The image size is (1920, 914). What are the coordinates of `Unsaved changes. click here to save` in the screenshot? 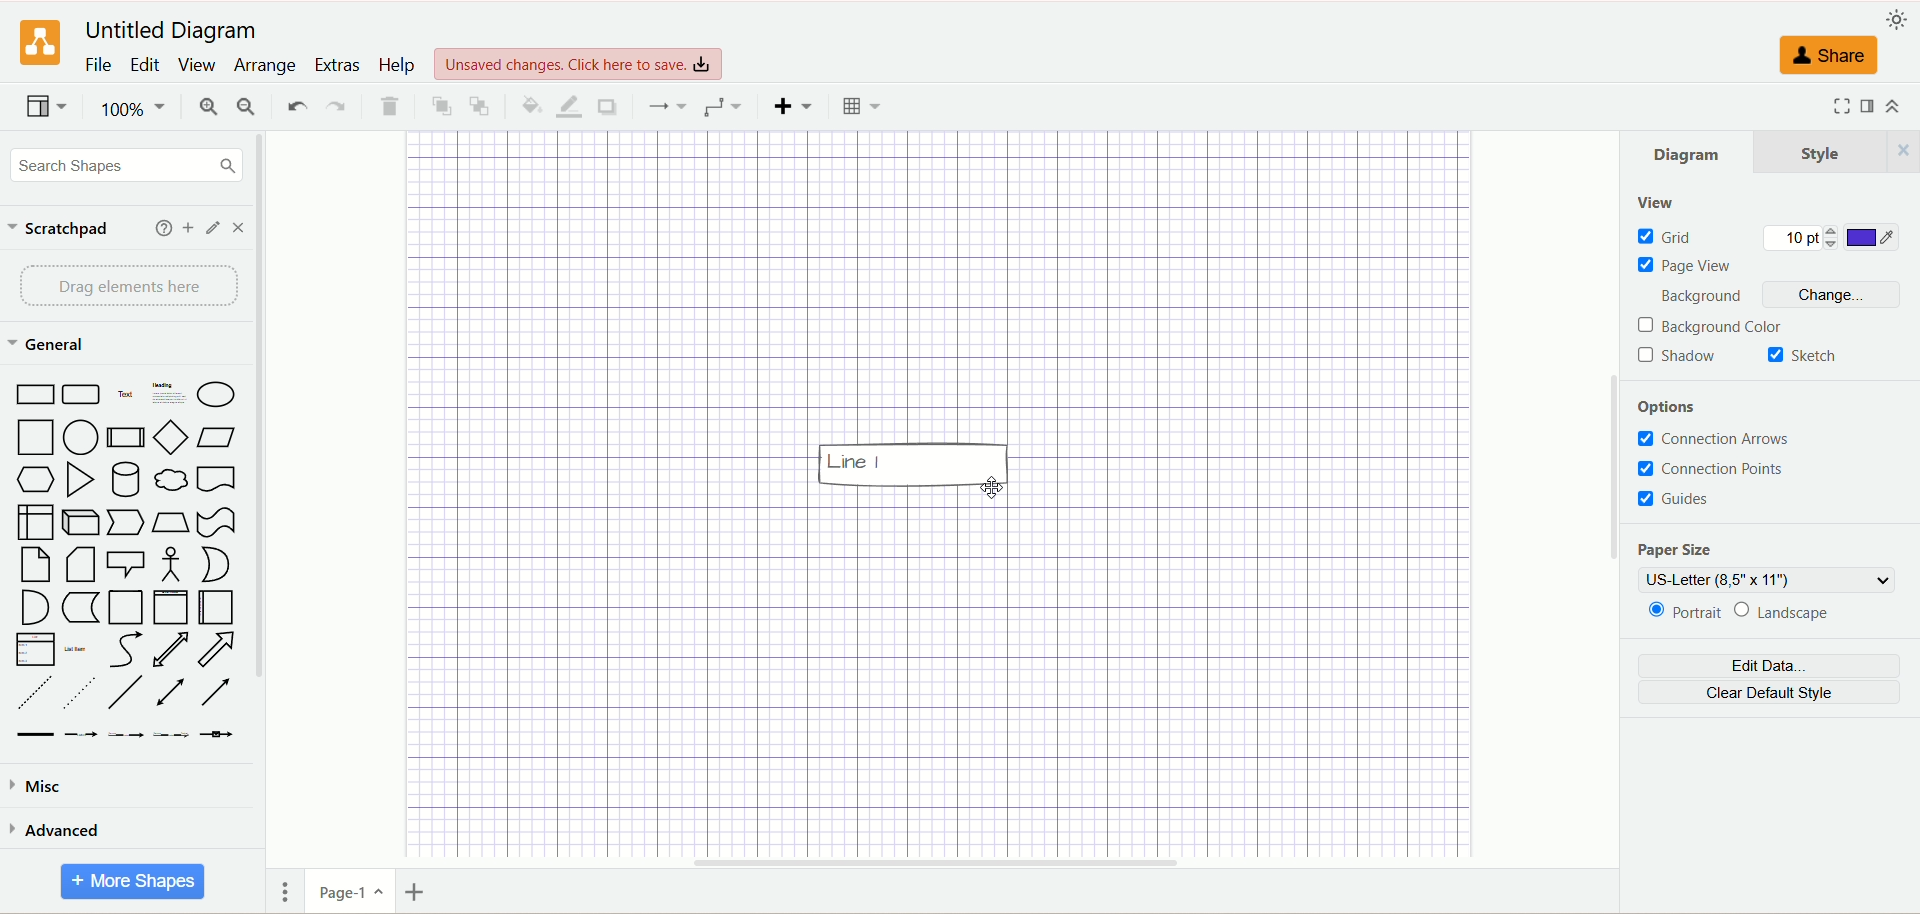 It's located at (578, 65).